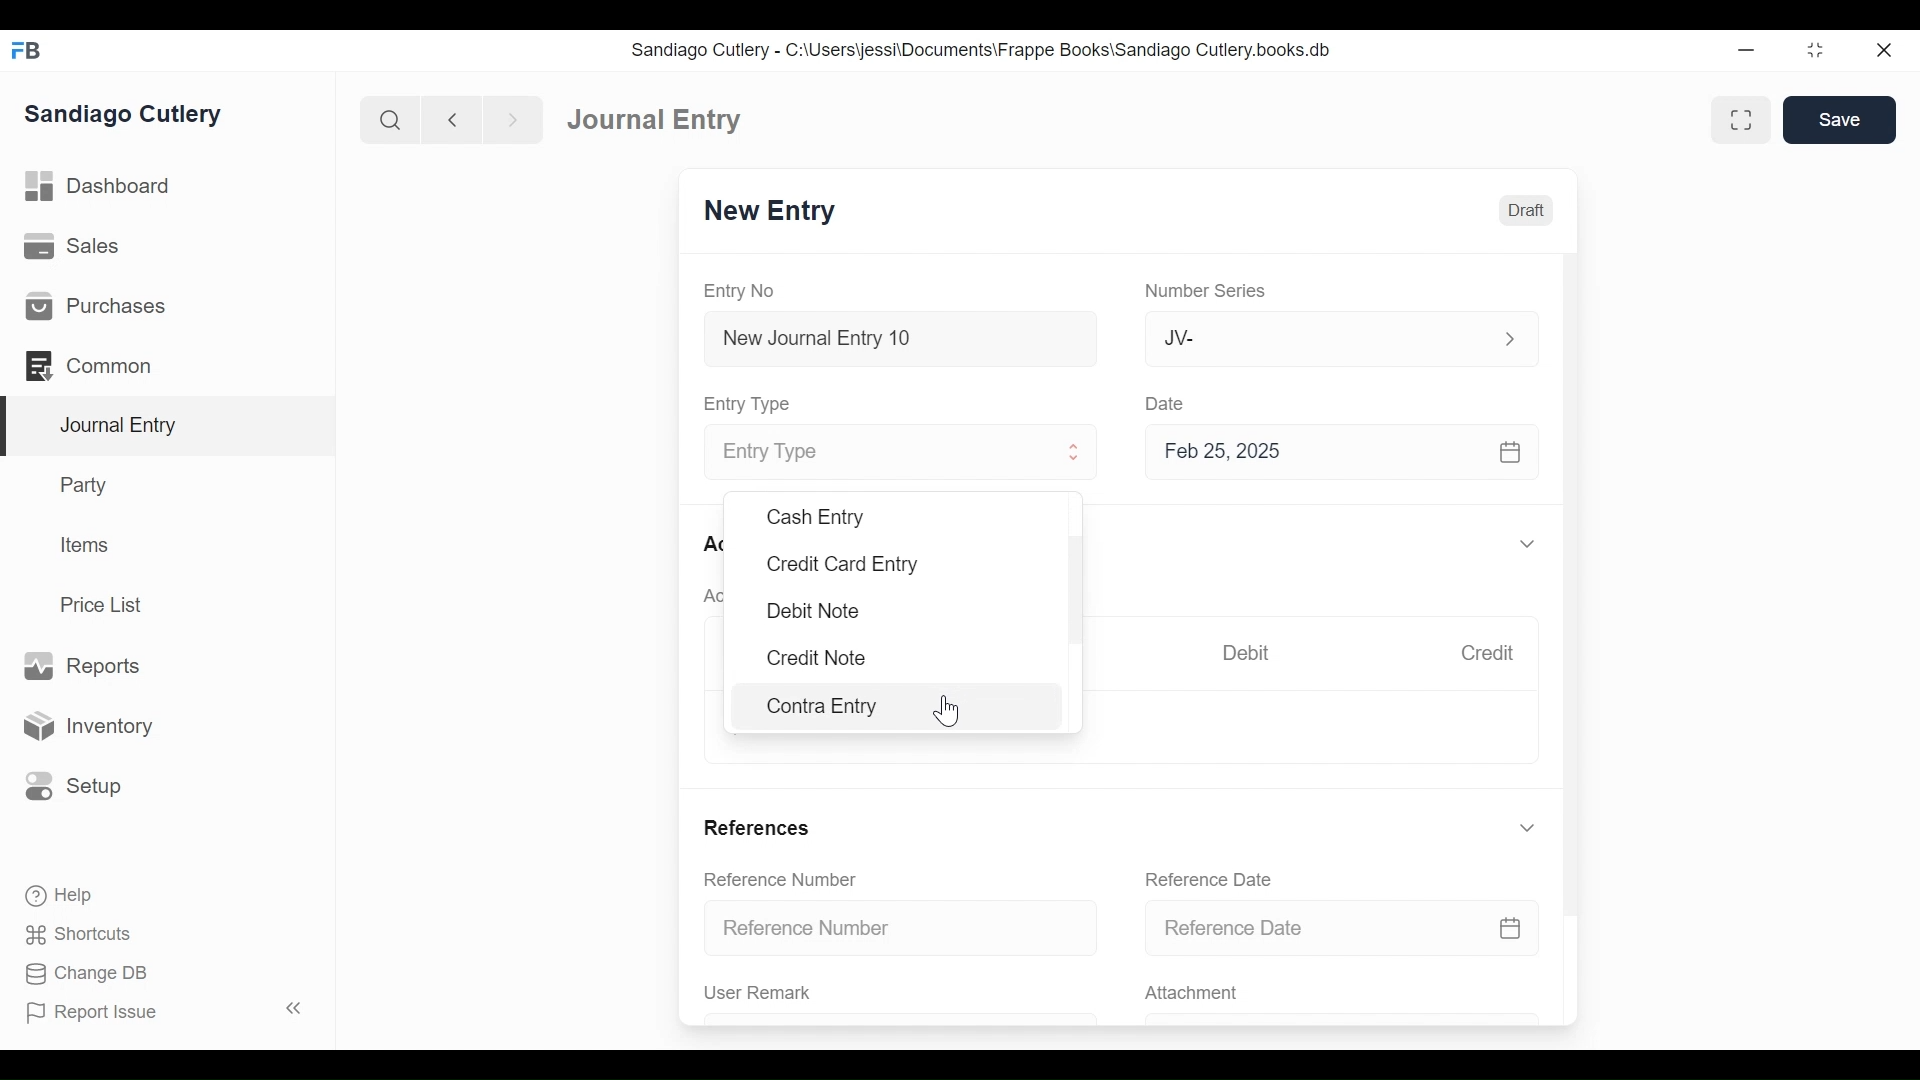 This screenshot has height=1080, width=1920. Describe the element at coordinates (1738, 118) in the screenshot. I see `Toggle between form and full width` at that location.